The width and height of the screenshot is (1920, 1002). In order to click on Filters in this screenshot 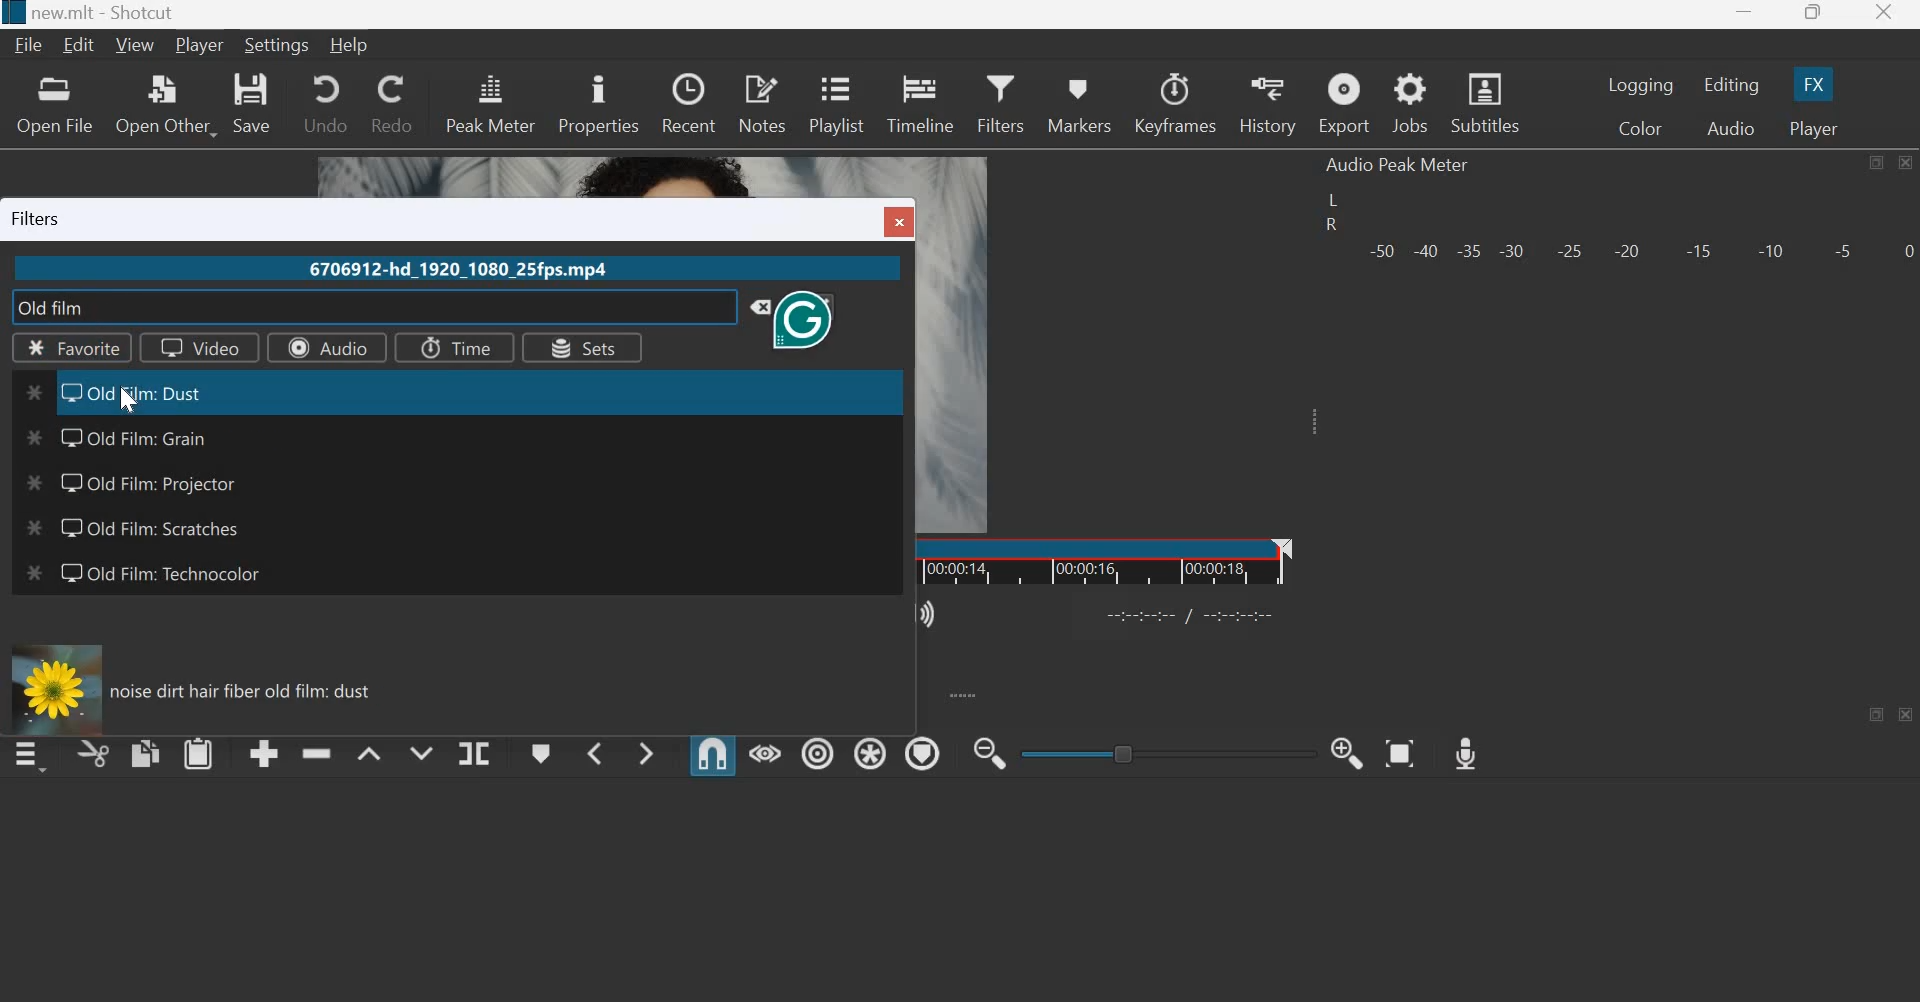, I will do `click(1000, 100)`.